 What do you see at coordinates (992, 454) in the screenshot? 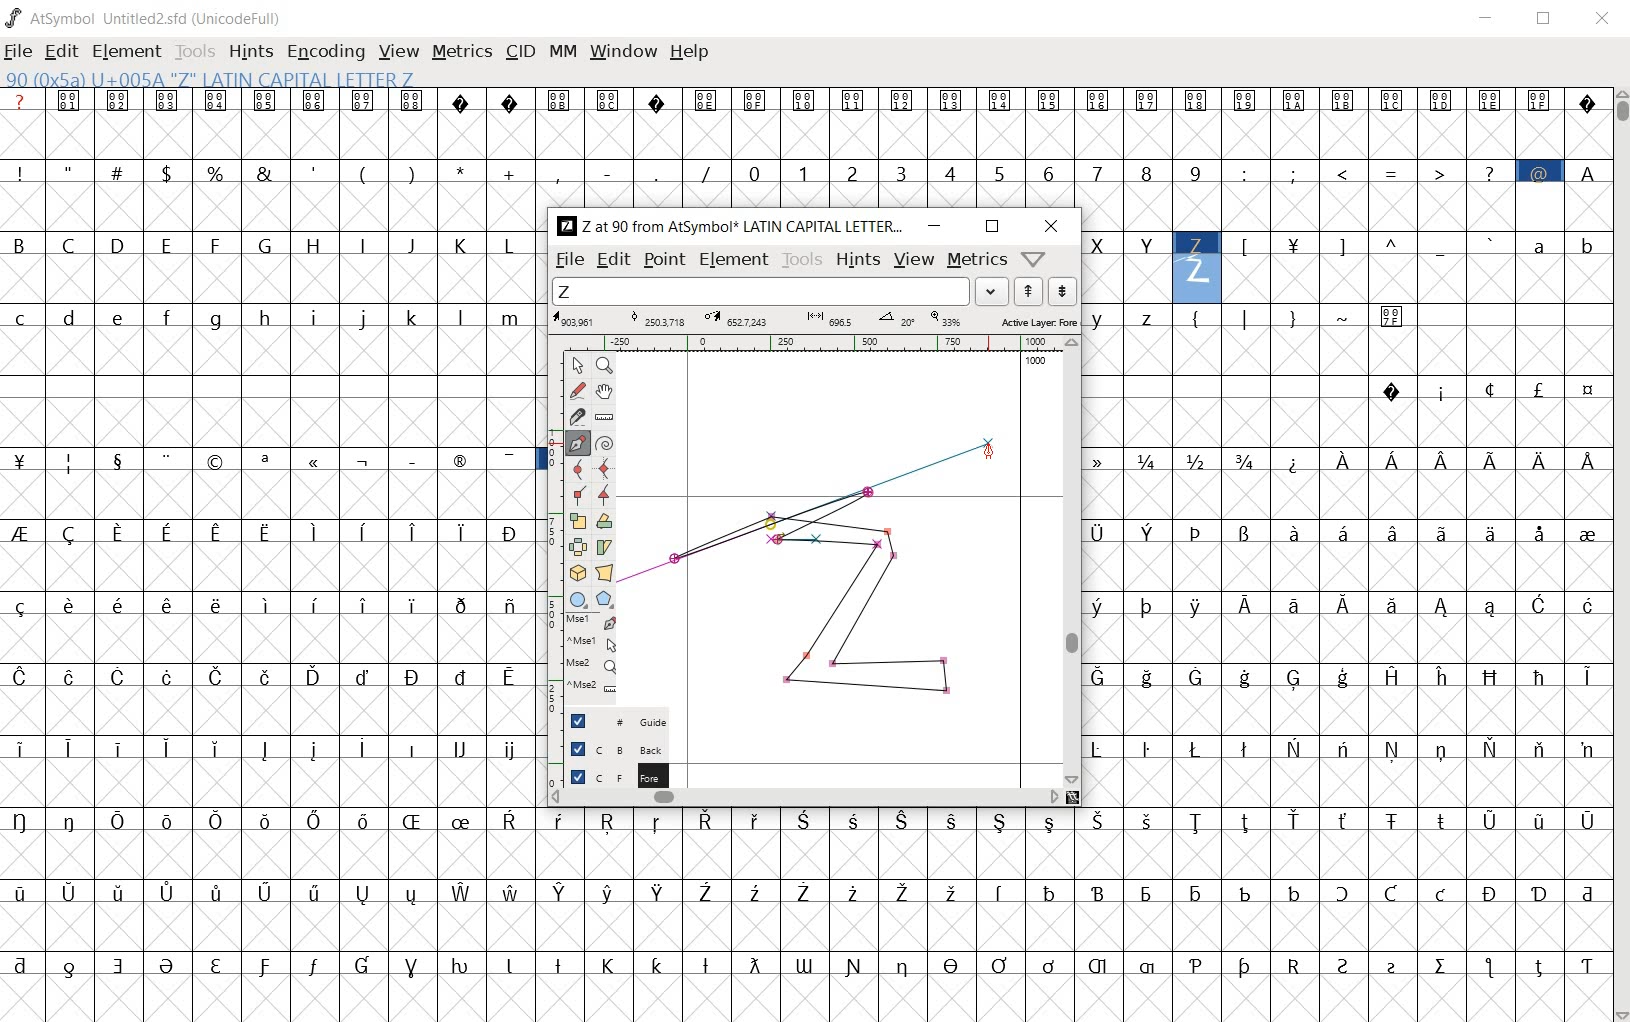
I see `CURSOR` at bounding box center [992, 454].